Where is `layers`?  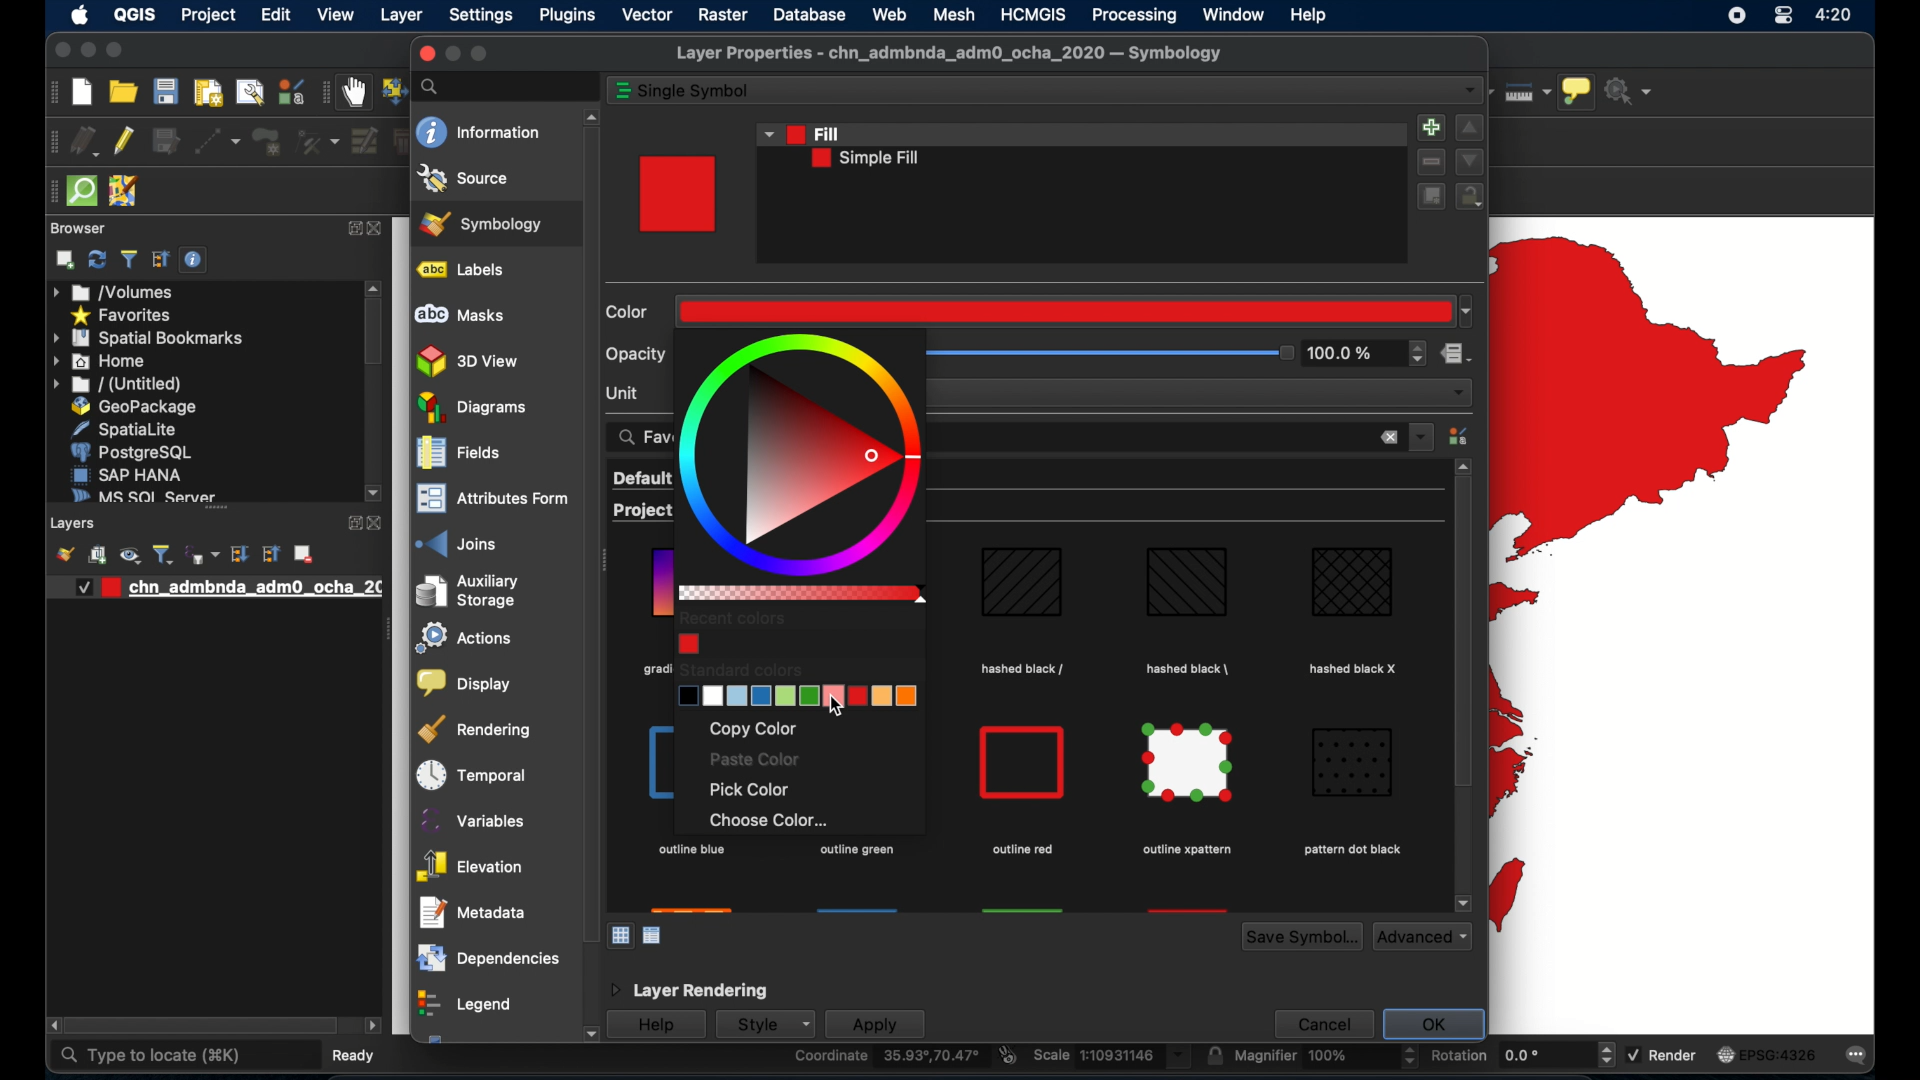
layers is located at coordinates (75, 524).